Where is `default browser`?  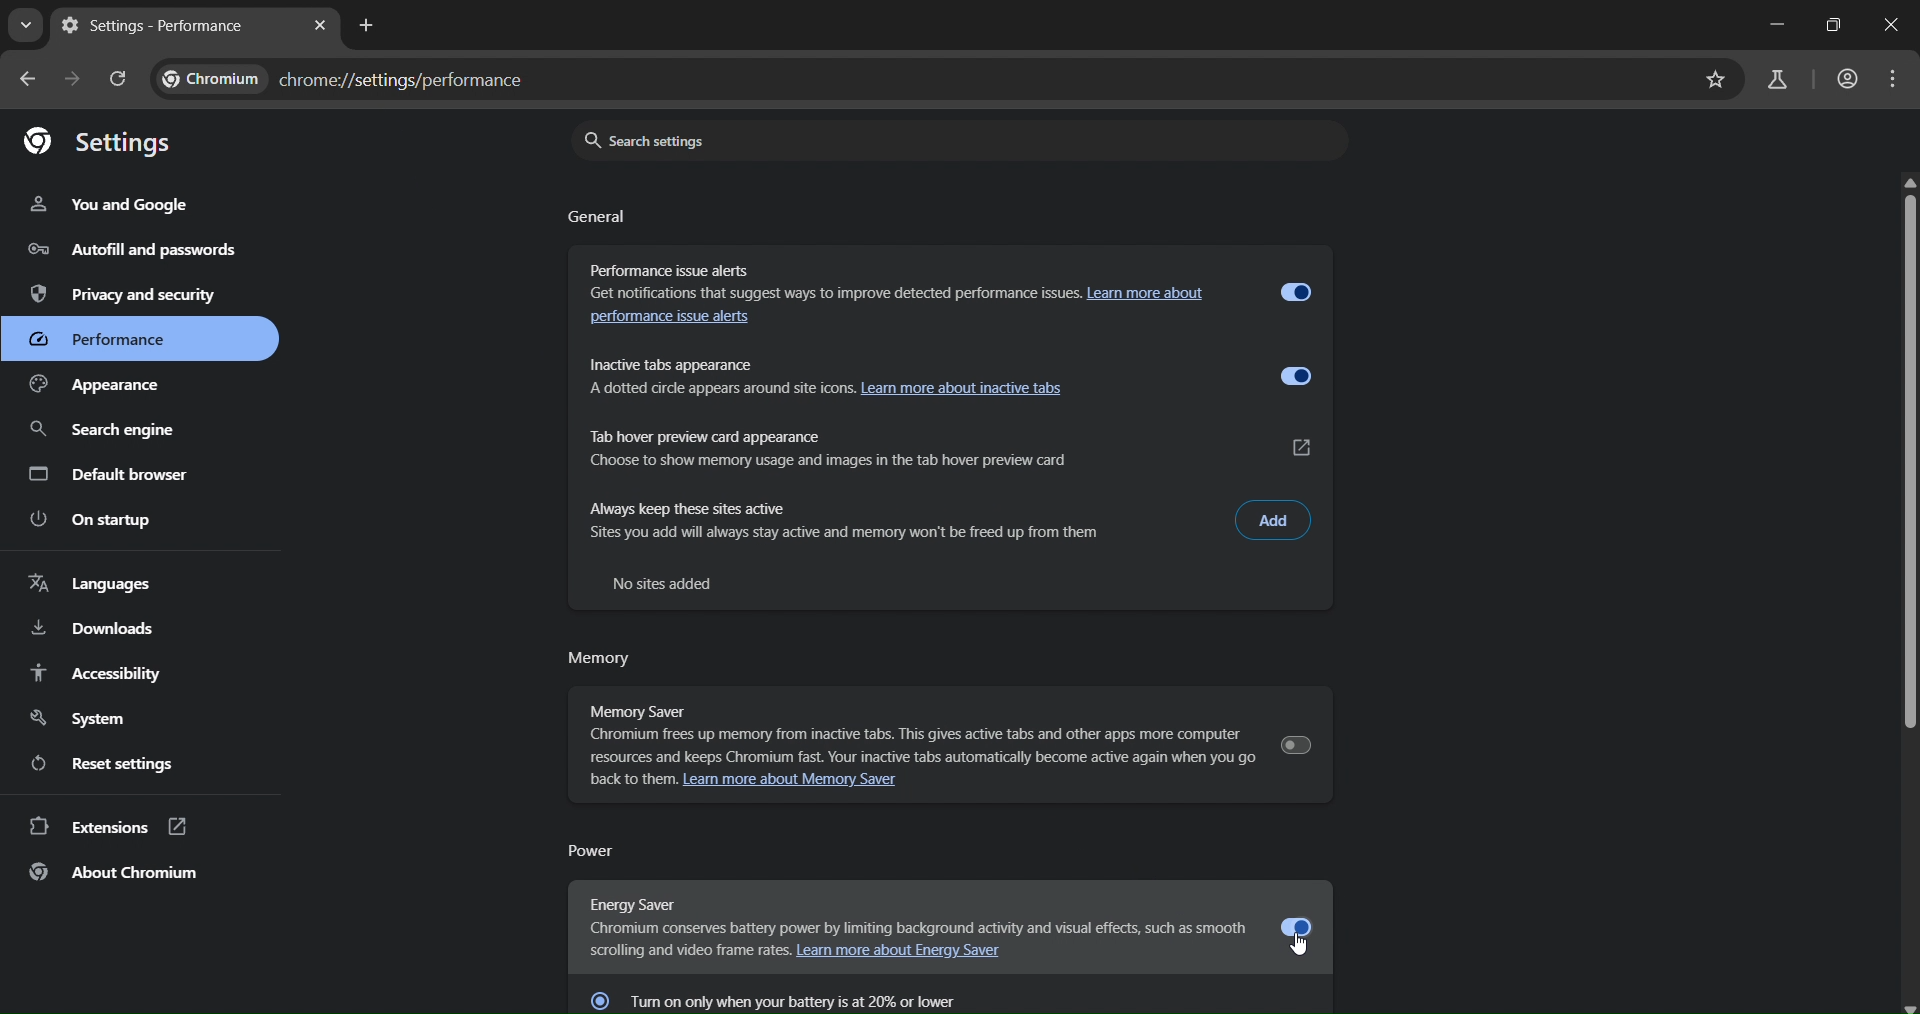
default browser is located at coordinates (110, 474).